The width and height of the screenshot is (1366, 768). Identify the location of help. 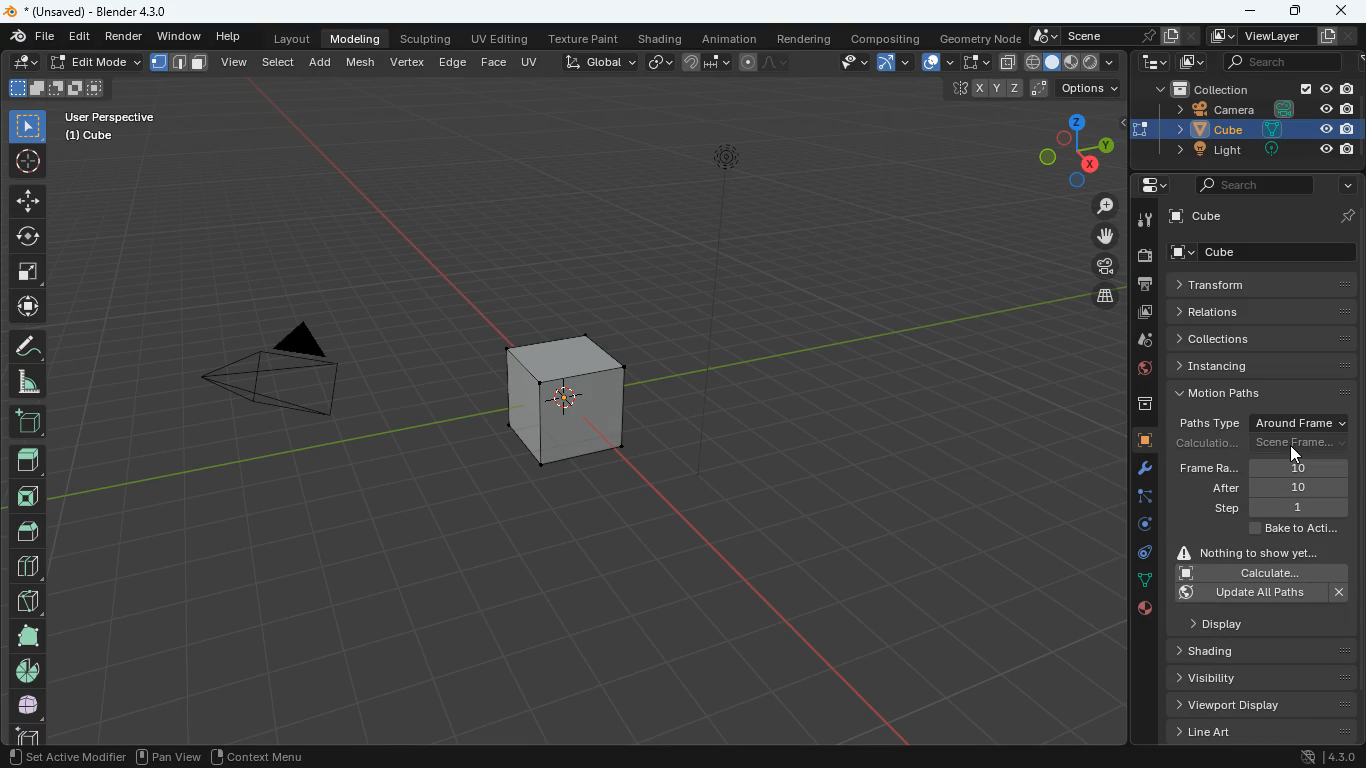
(231, 38).